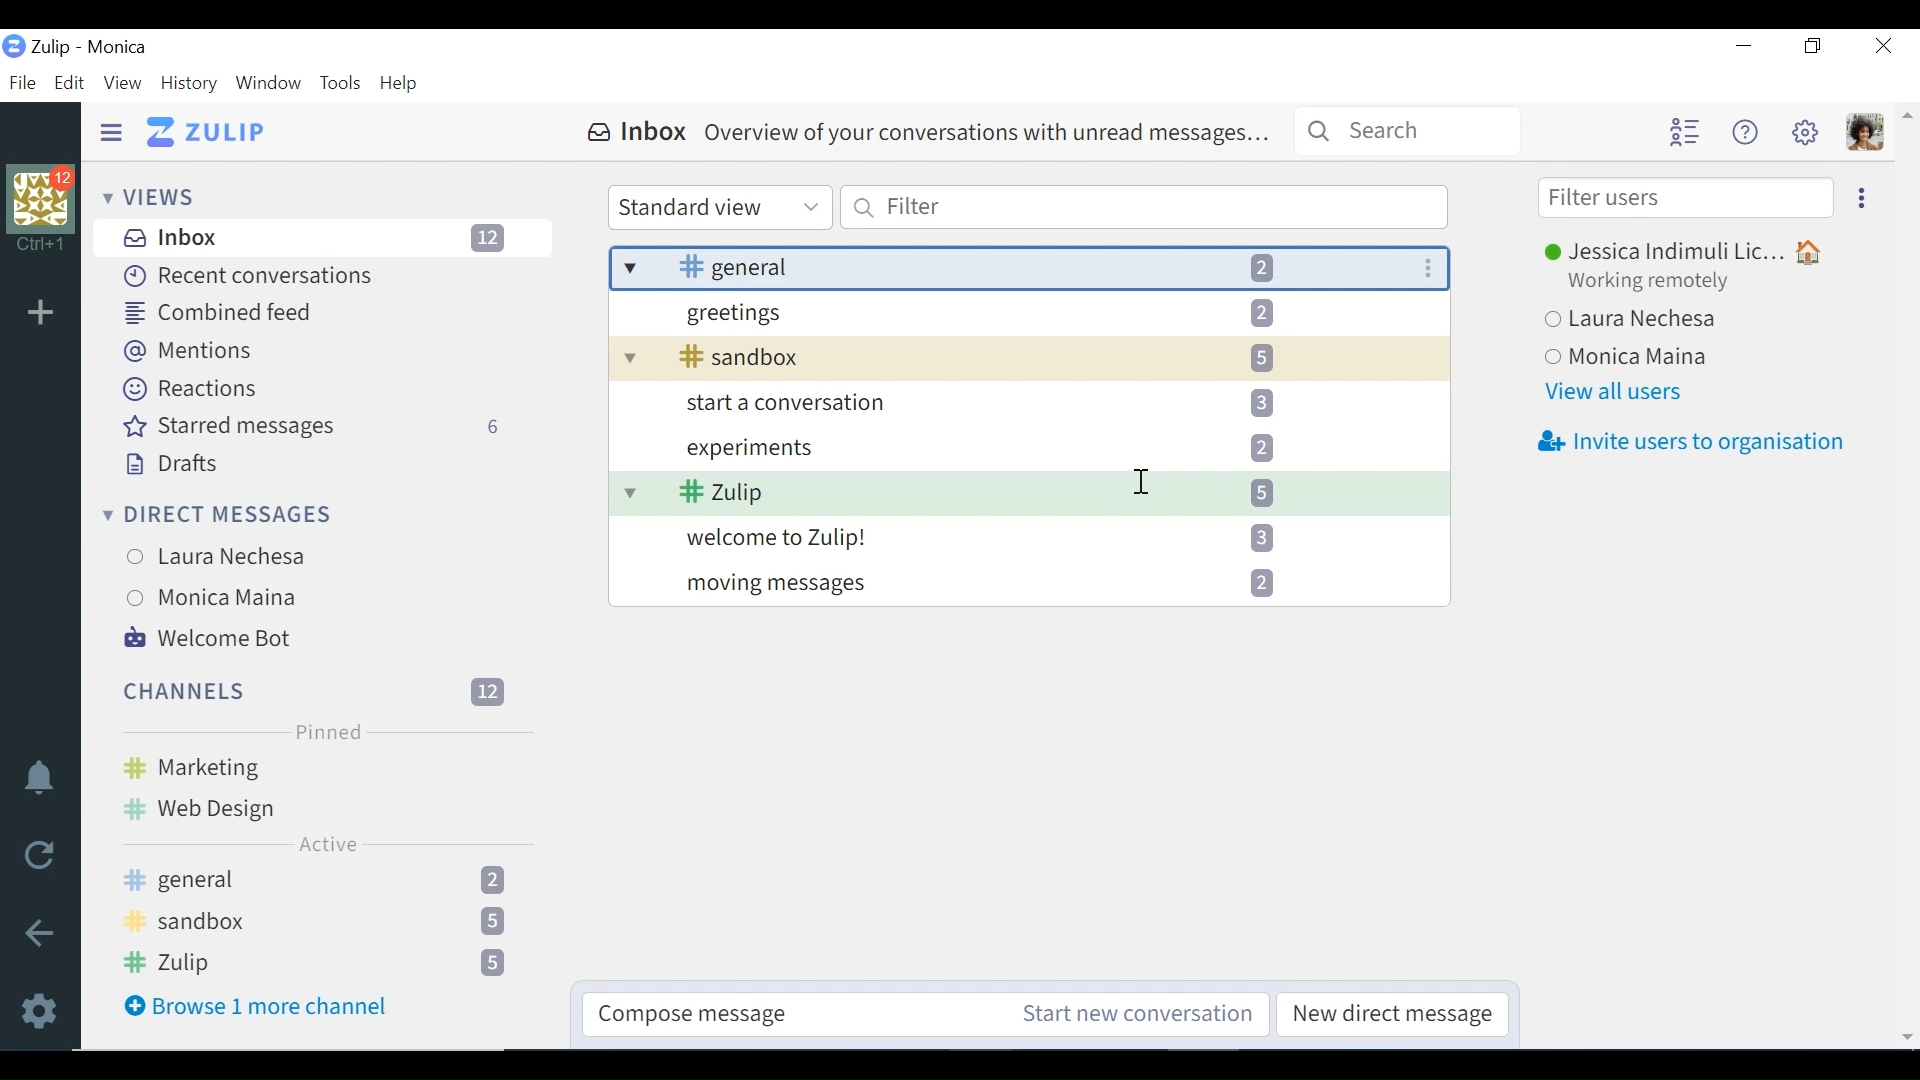 The image size is (1920, 1080). Describe the element at coordinates (118, 48) in the screenshot. I see `Organisation name` at that location.